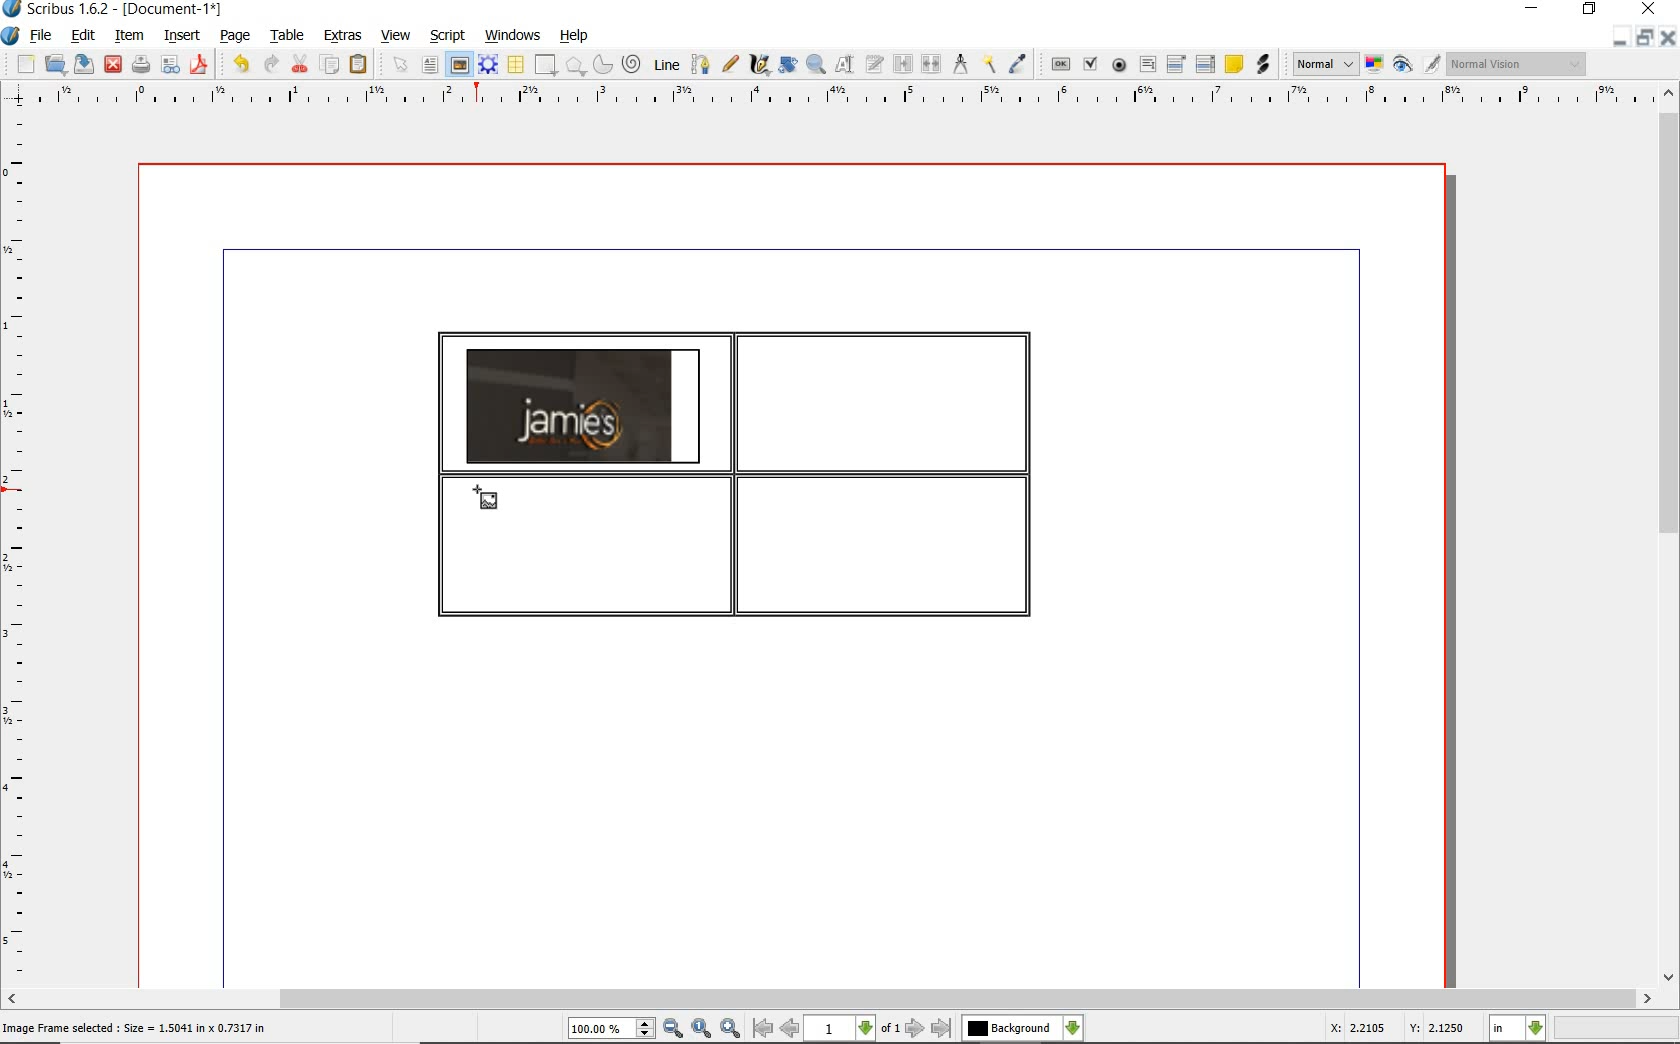  I want to click on text frame, so click(431, 67).